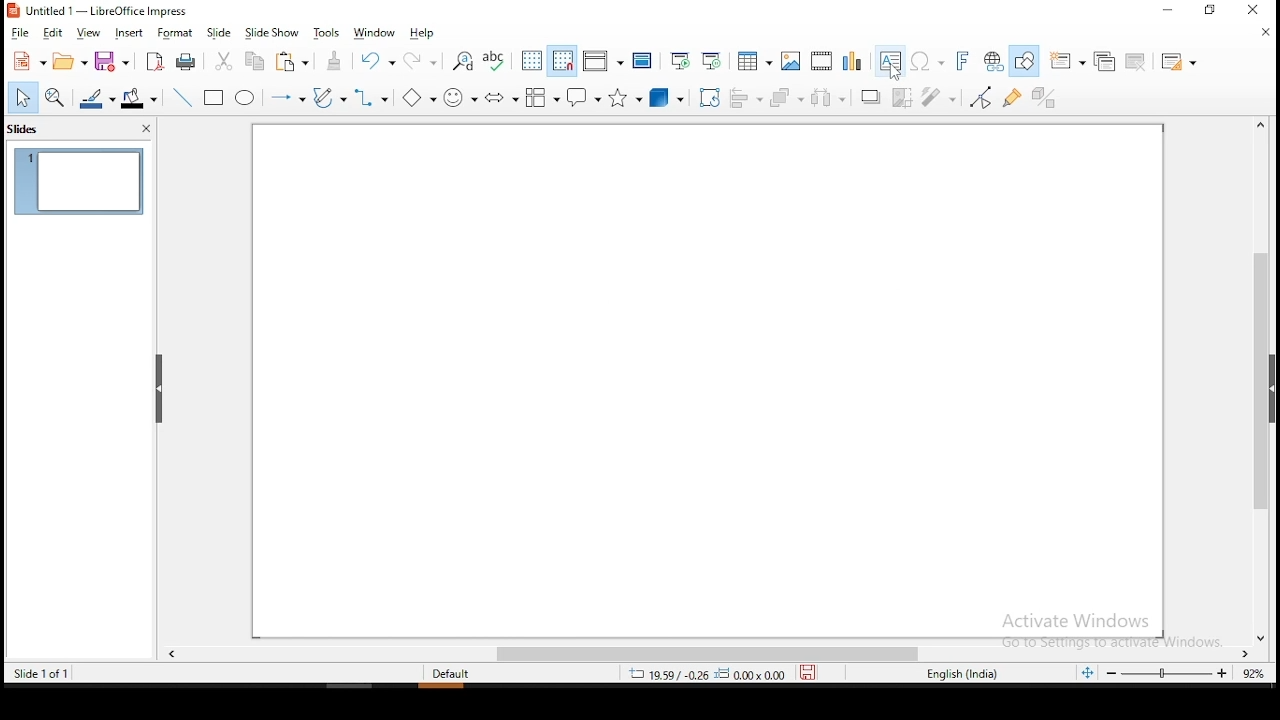  Describe the element at coordinates (188, 64) in the screenshot. I see `print` at that location.